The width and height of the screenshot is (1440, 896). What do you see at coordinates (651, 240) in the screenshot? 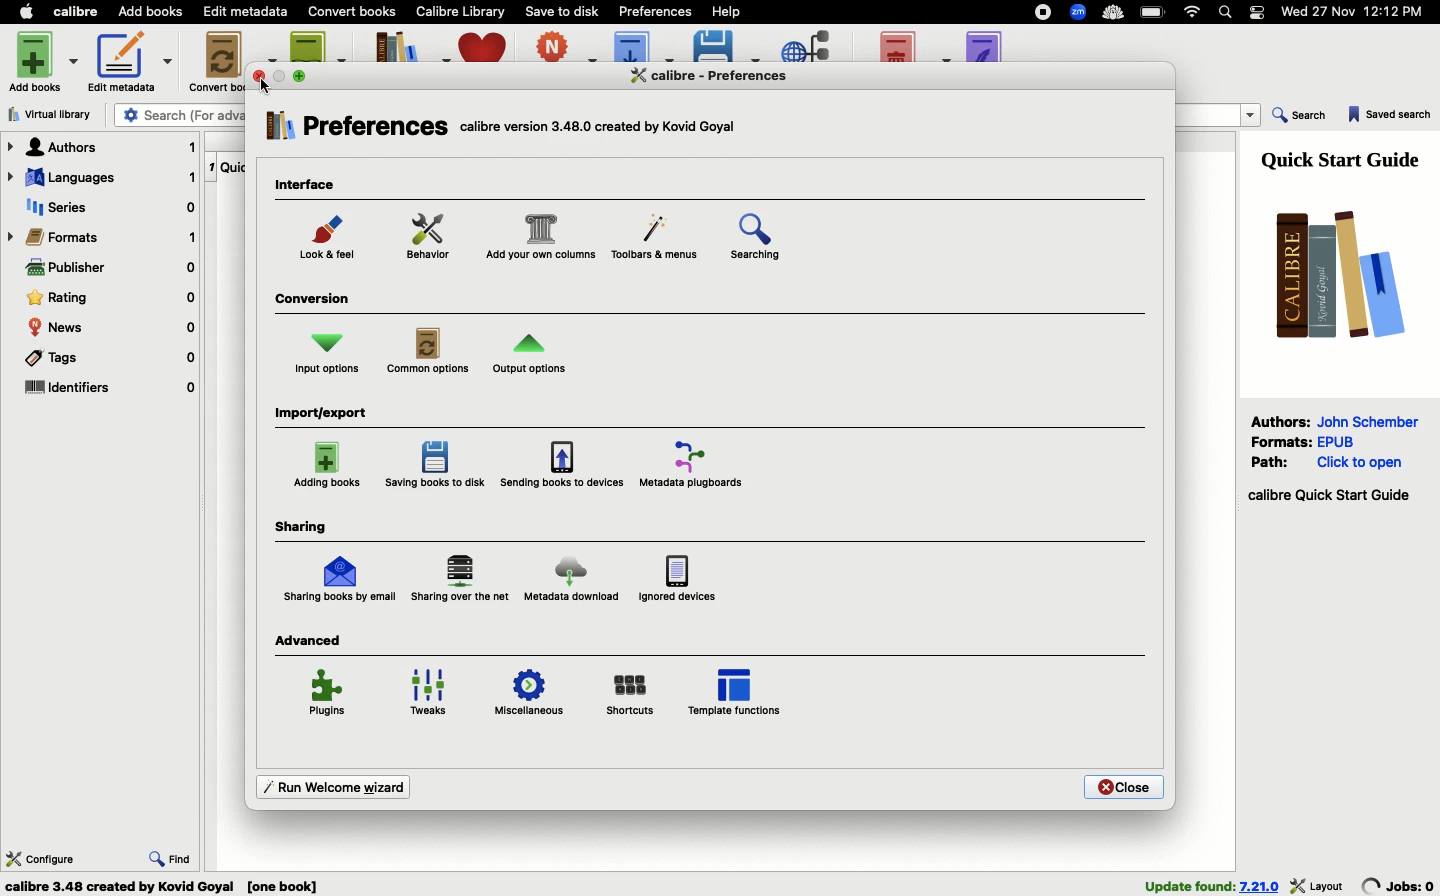
I see `Menu` at bounding box center [651, 240].